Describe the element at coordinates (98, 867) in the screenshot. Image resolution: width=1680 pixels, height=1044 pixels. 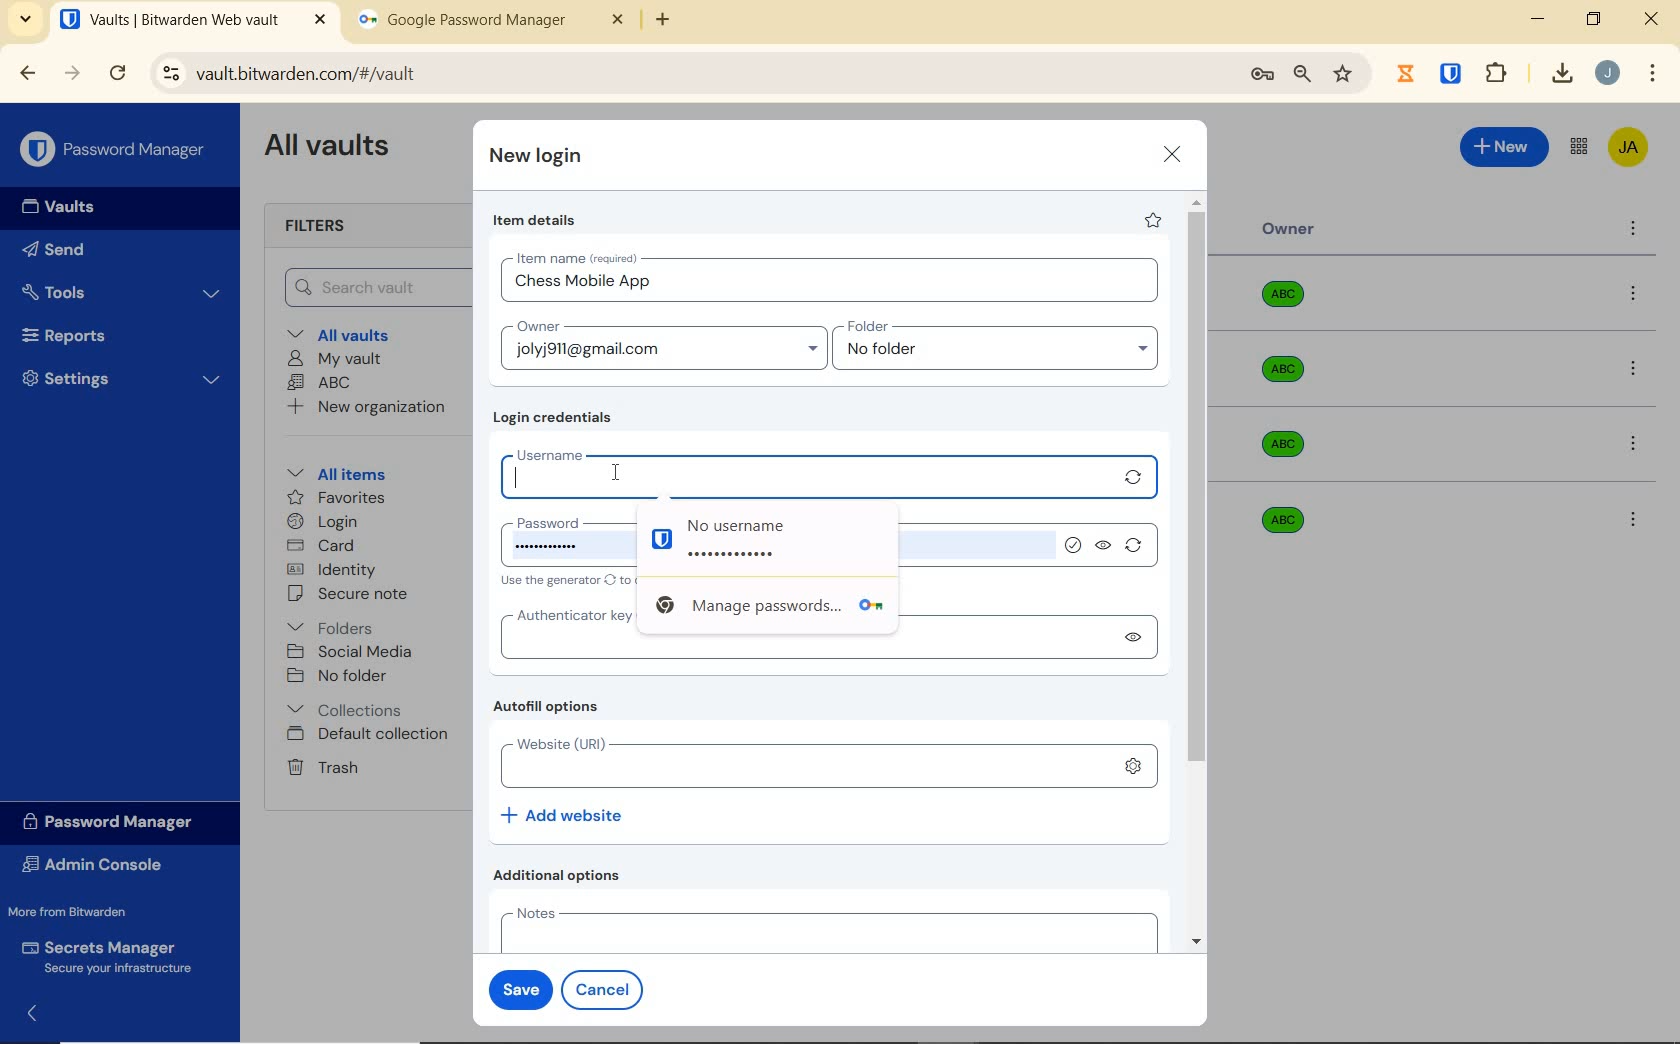
I see `Admin Console` at that location.